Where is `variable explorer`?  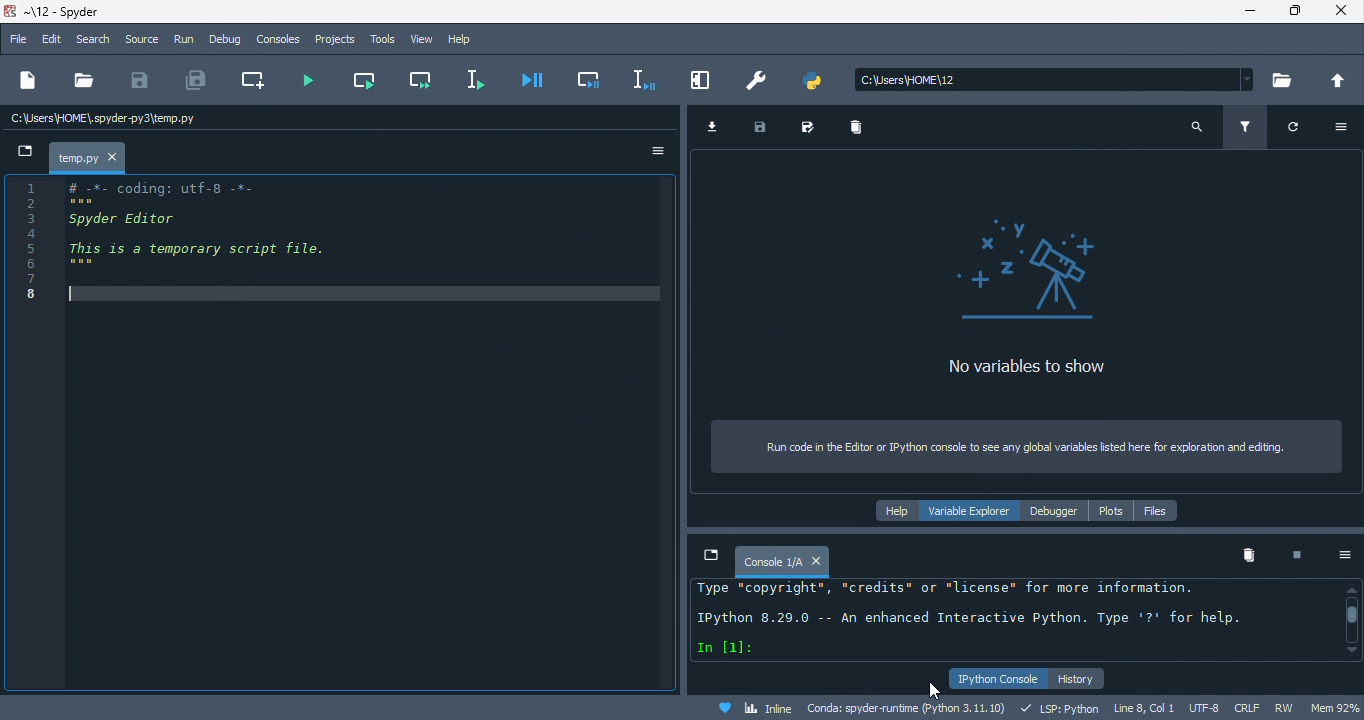 variable explorer is located at coordinates (977, 511).